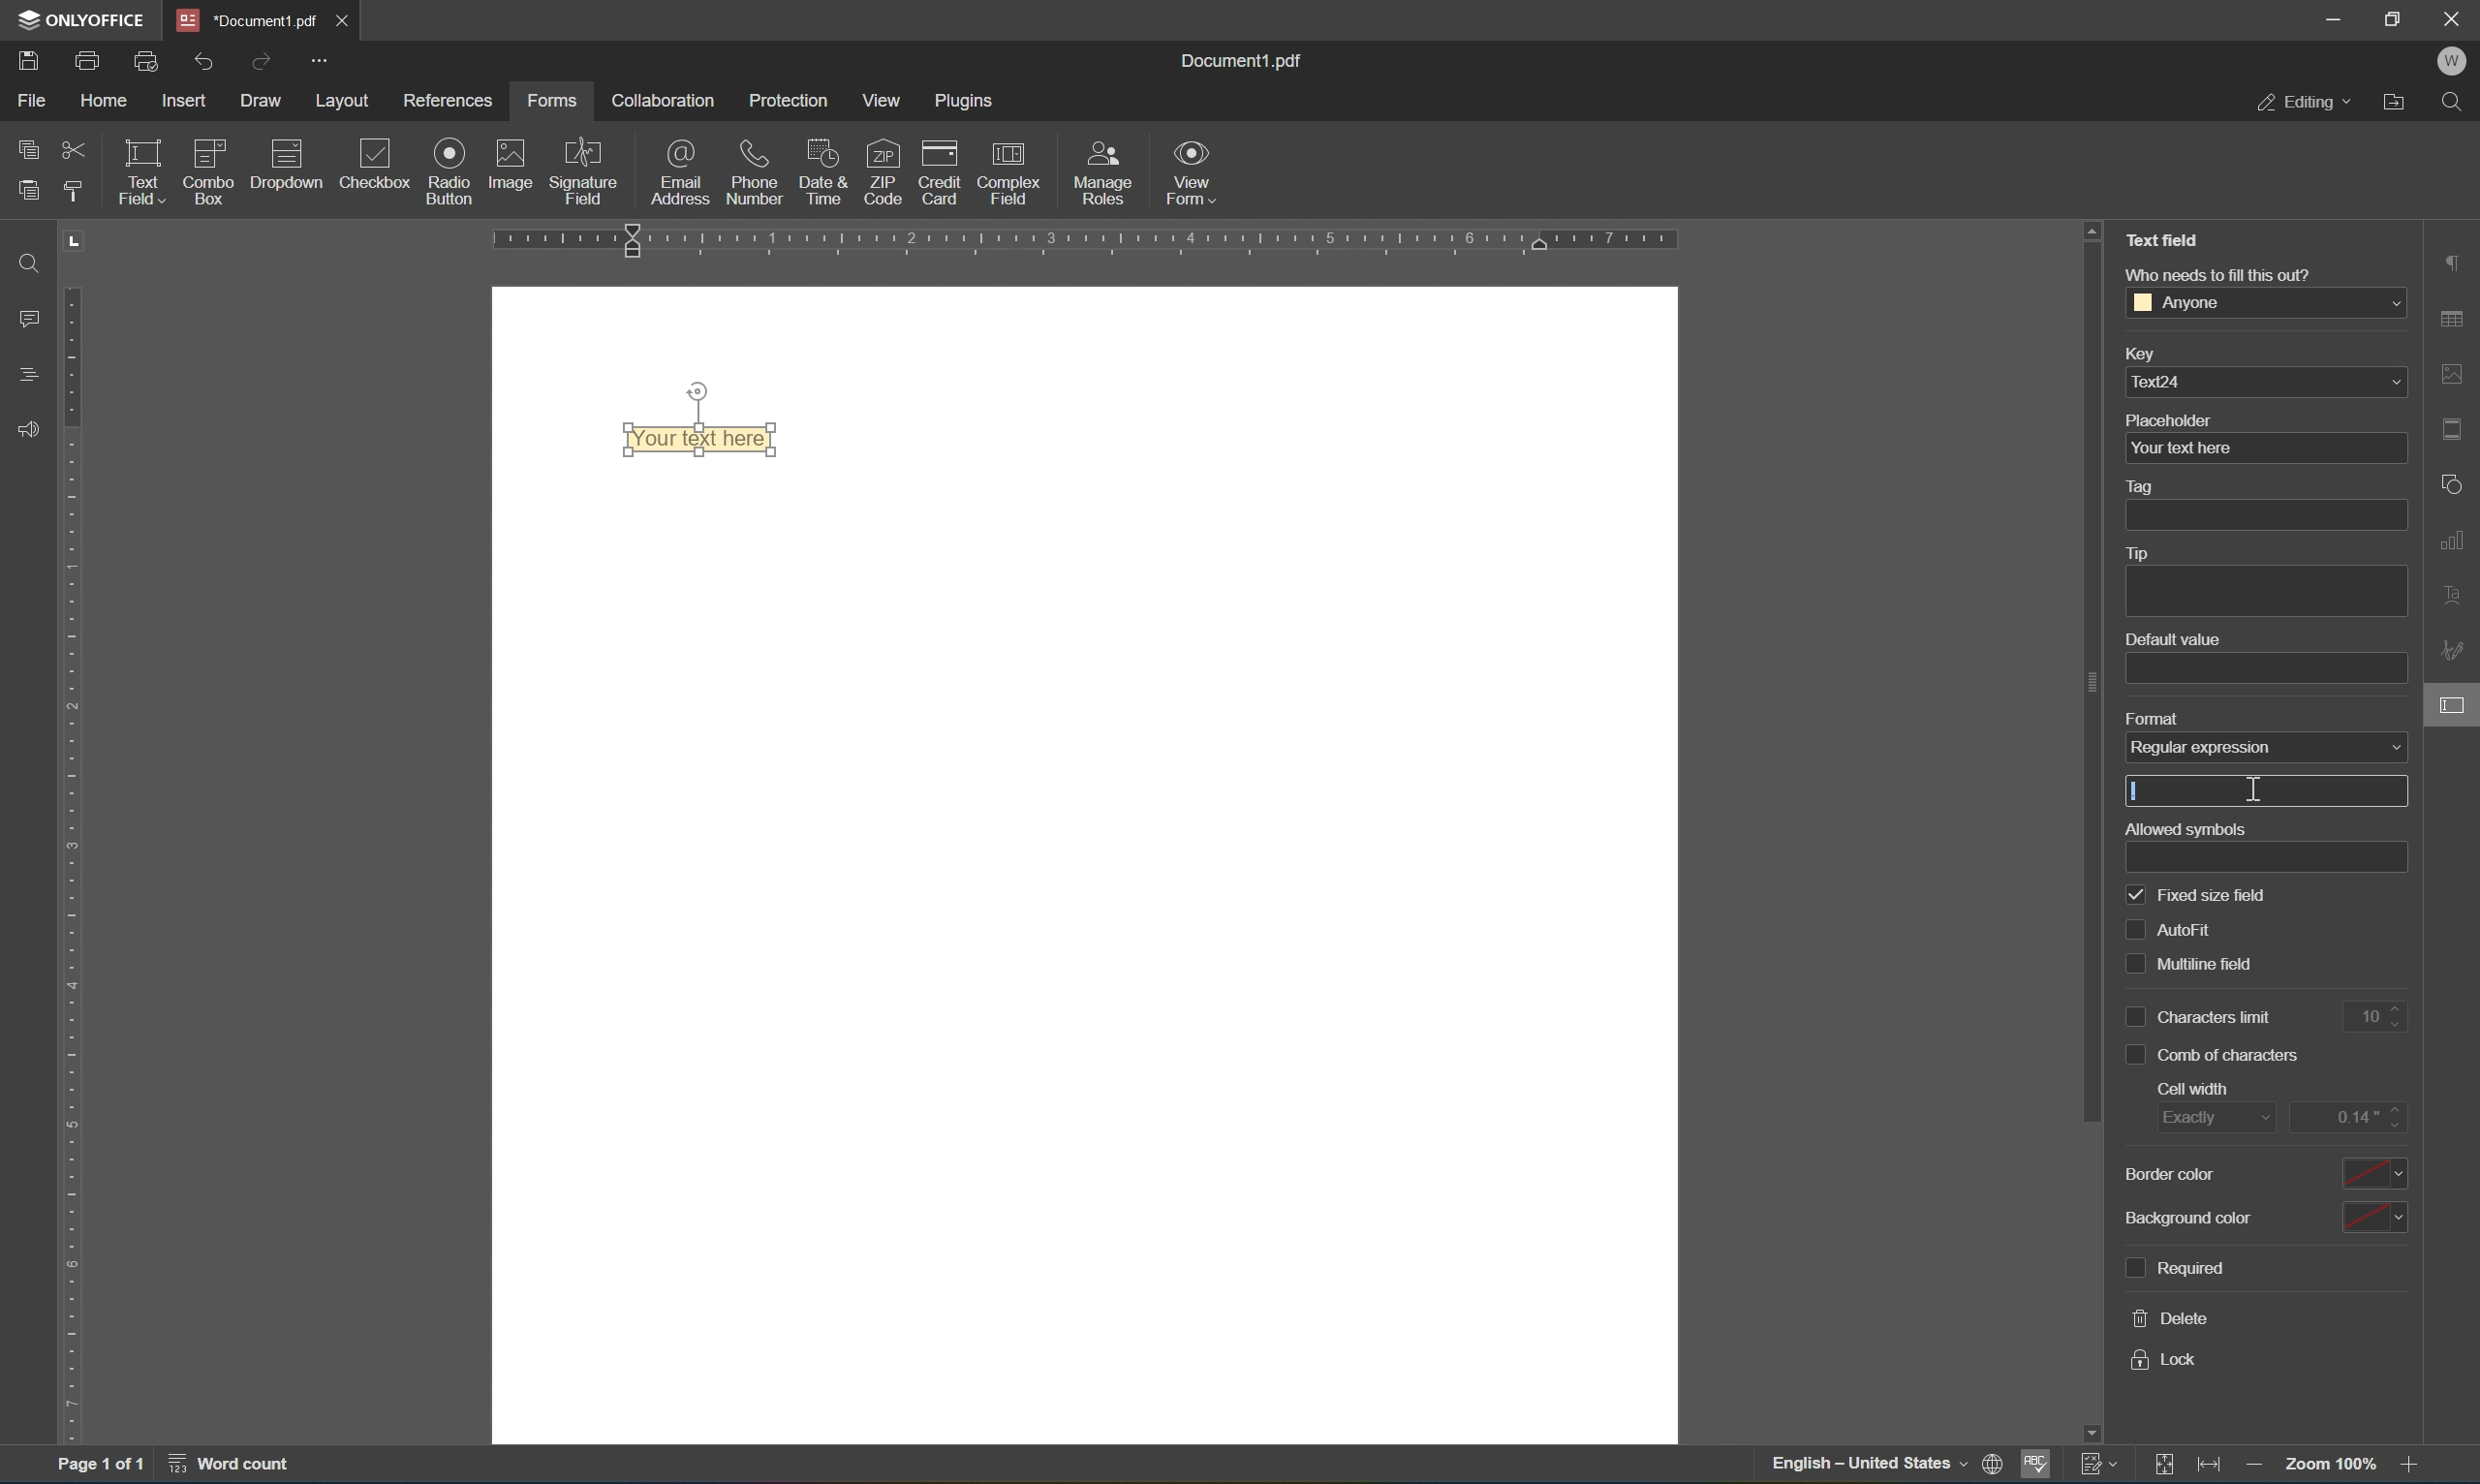 The height and width of the screenshot is (1484, 2480). Describe the element at coordinates (208, 171) in the screenshot. I see `icon` at that location.